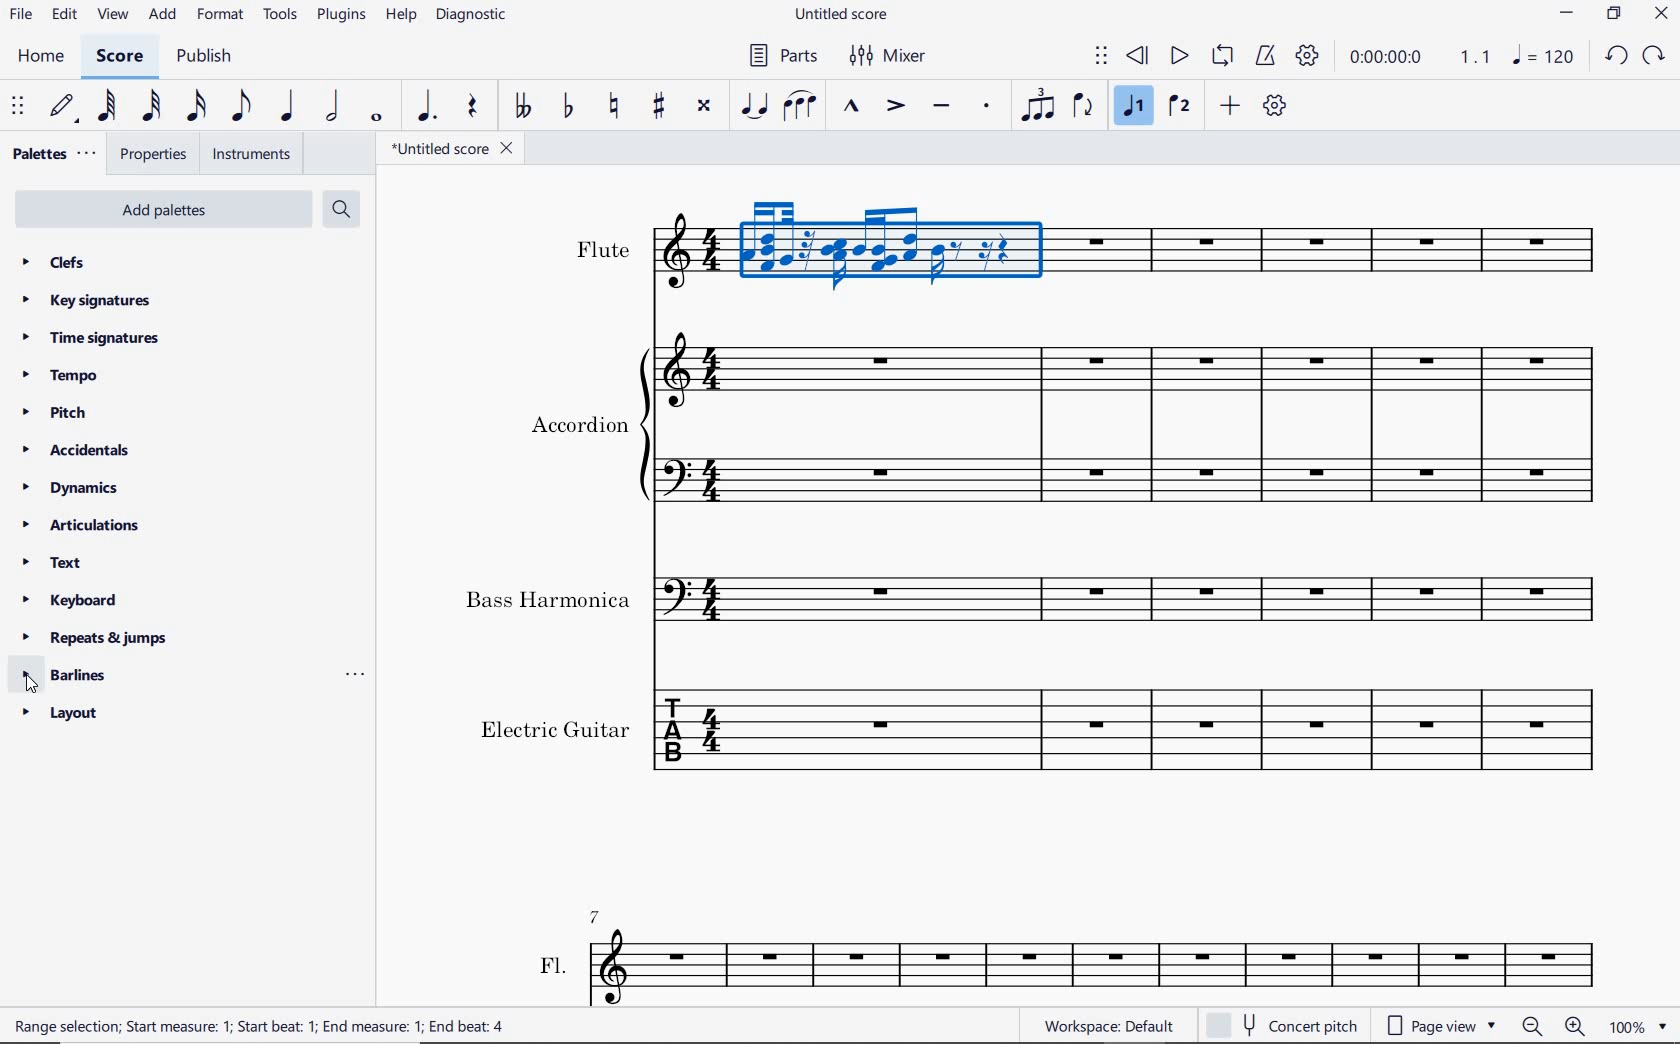 Image resolution: width=1680 pixels, height=1044 pixels. What do you see at coordinates (161, 210) in the screenshot?
I see `Add Palettes` at bounding box center [161, 210].